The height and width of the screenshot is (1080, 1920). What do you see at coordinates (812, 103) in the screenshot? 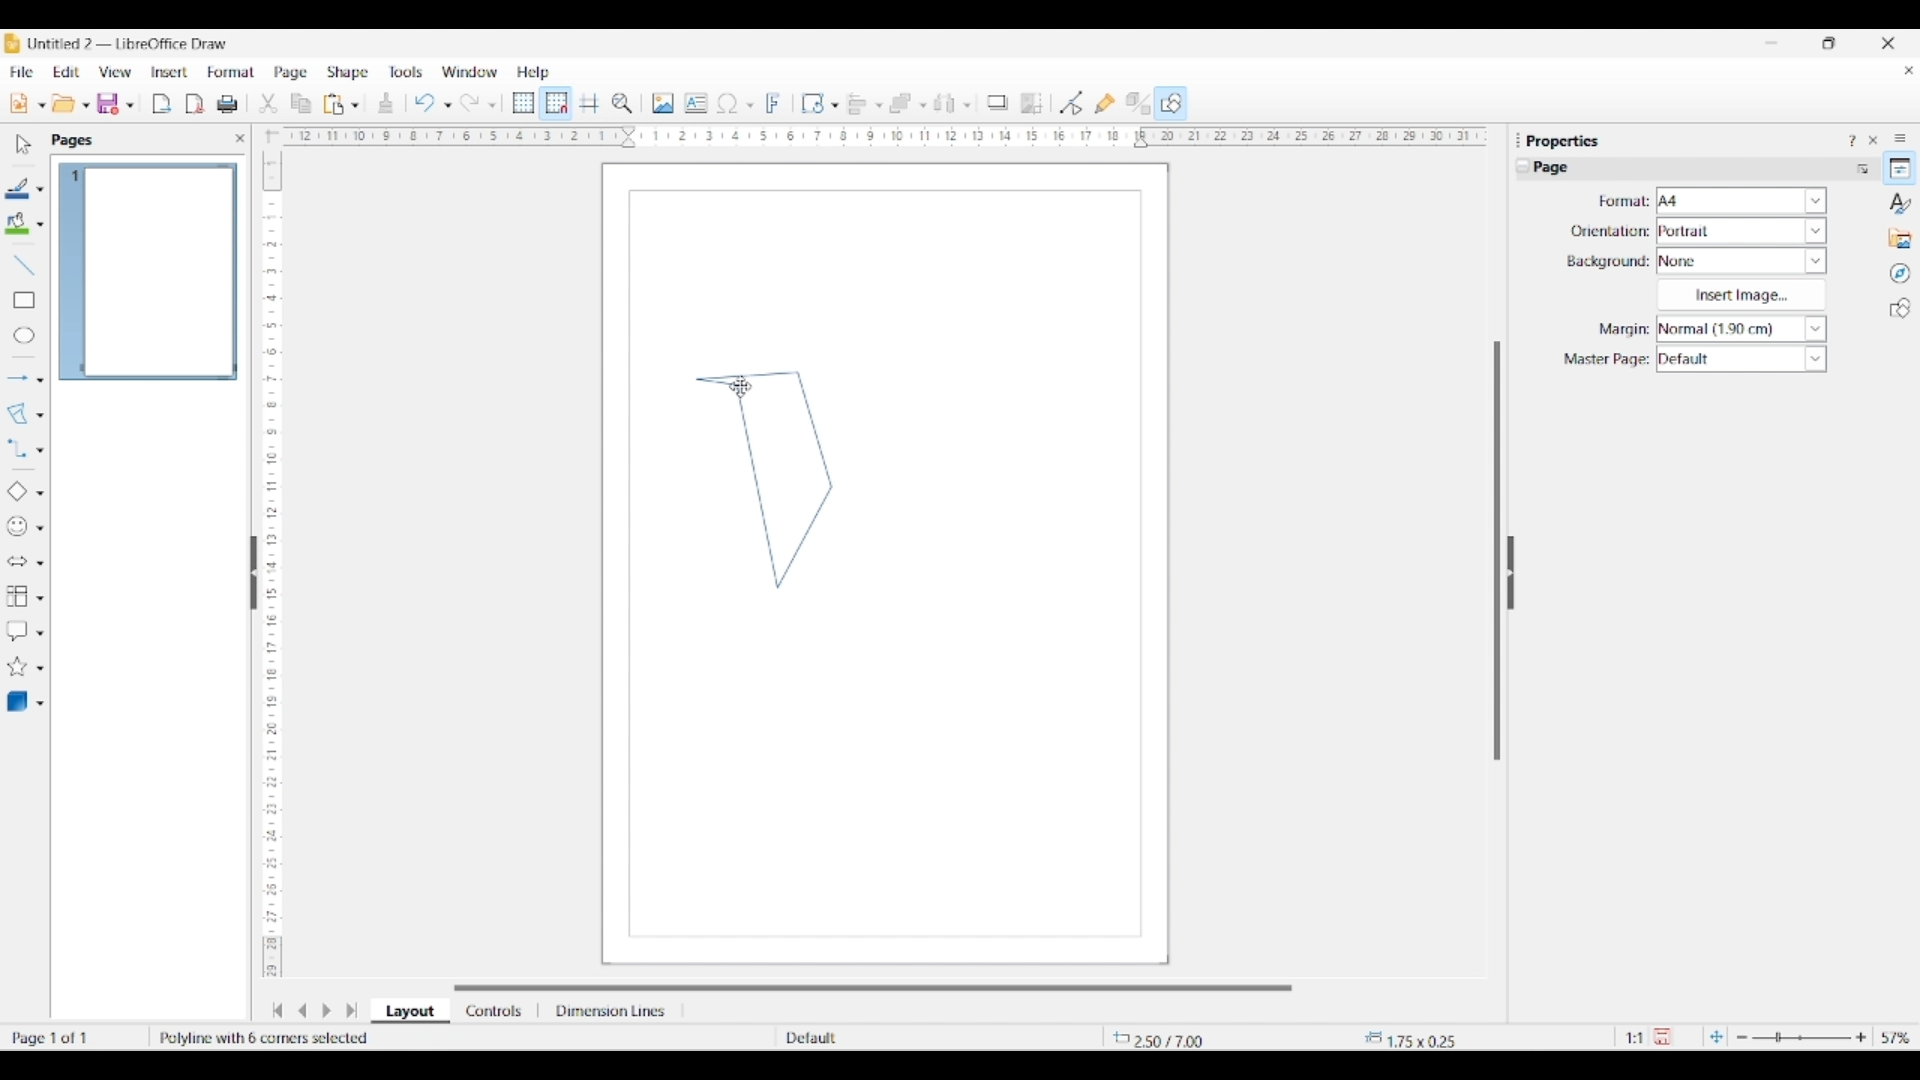
I see `Selected transformation` at bounding box center [812, 103].